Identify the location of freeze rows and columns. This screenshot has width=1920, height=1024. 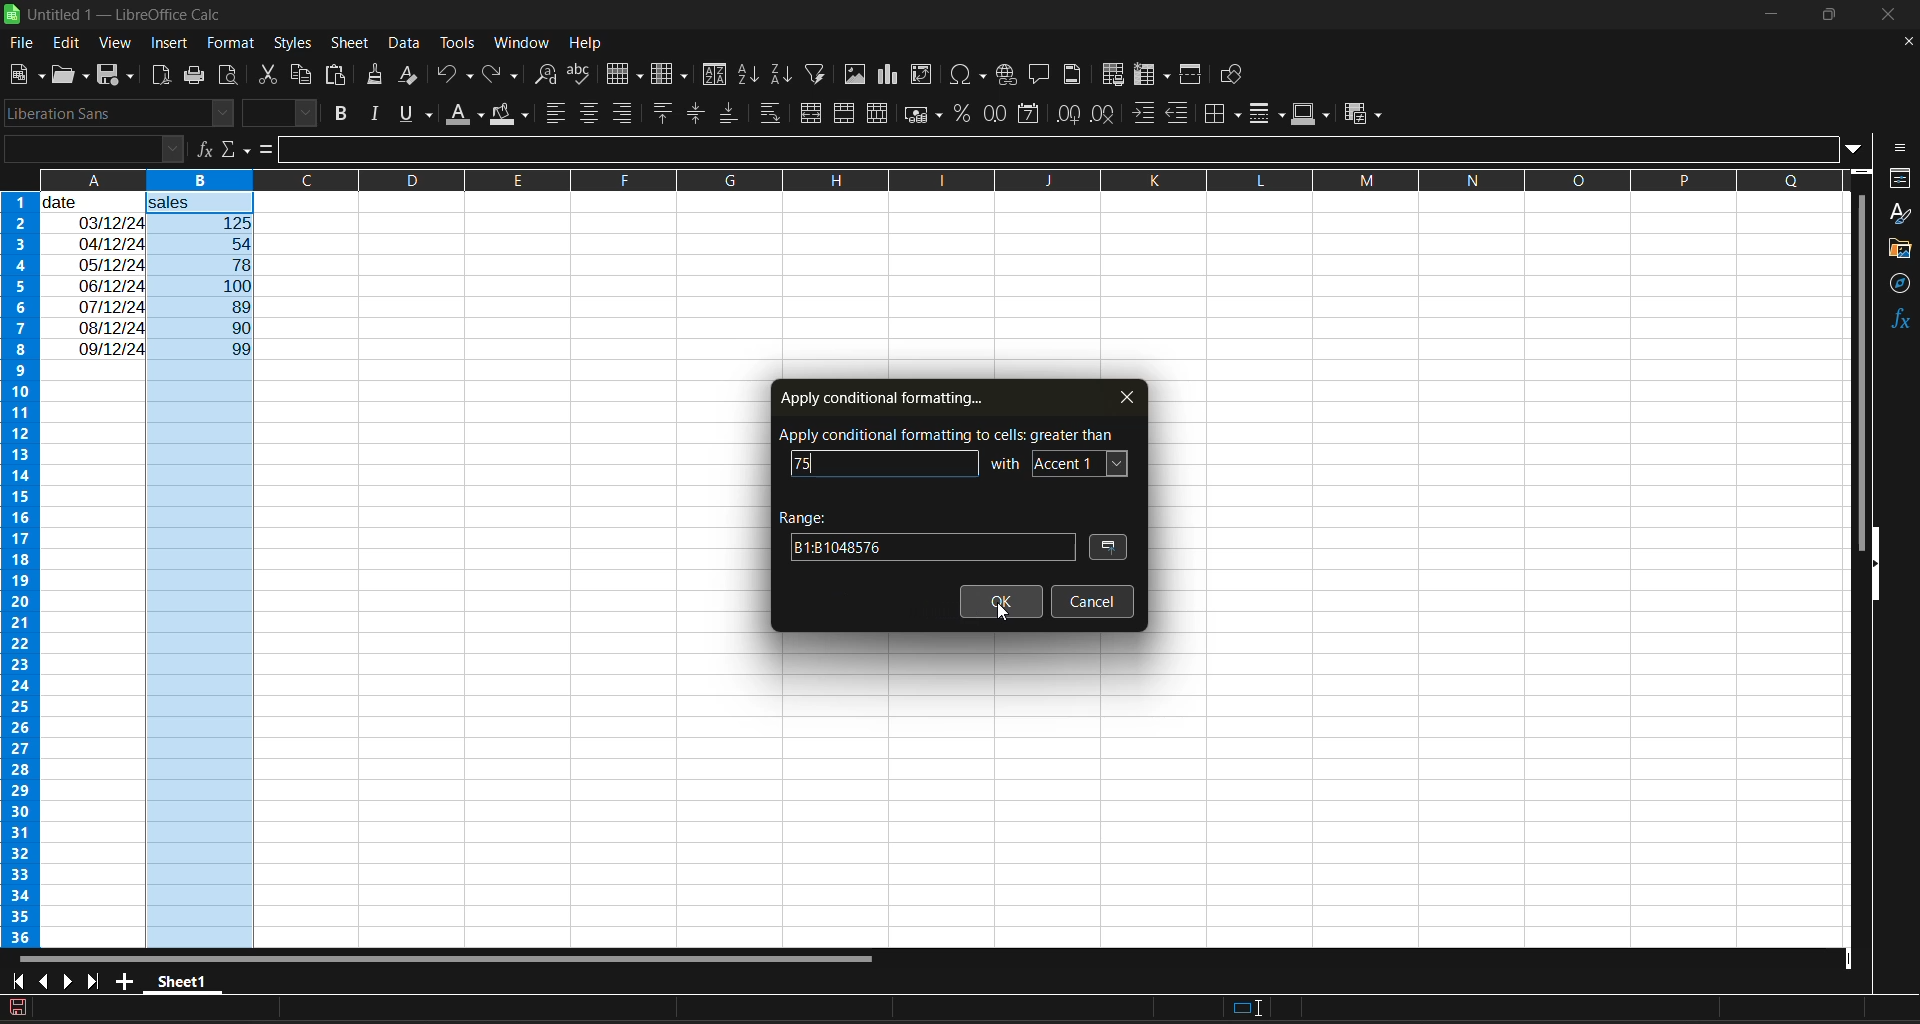
(1152, 76).